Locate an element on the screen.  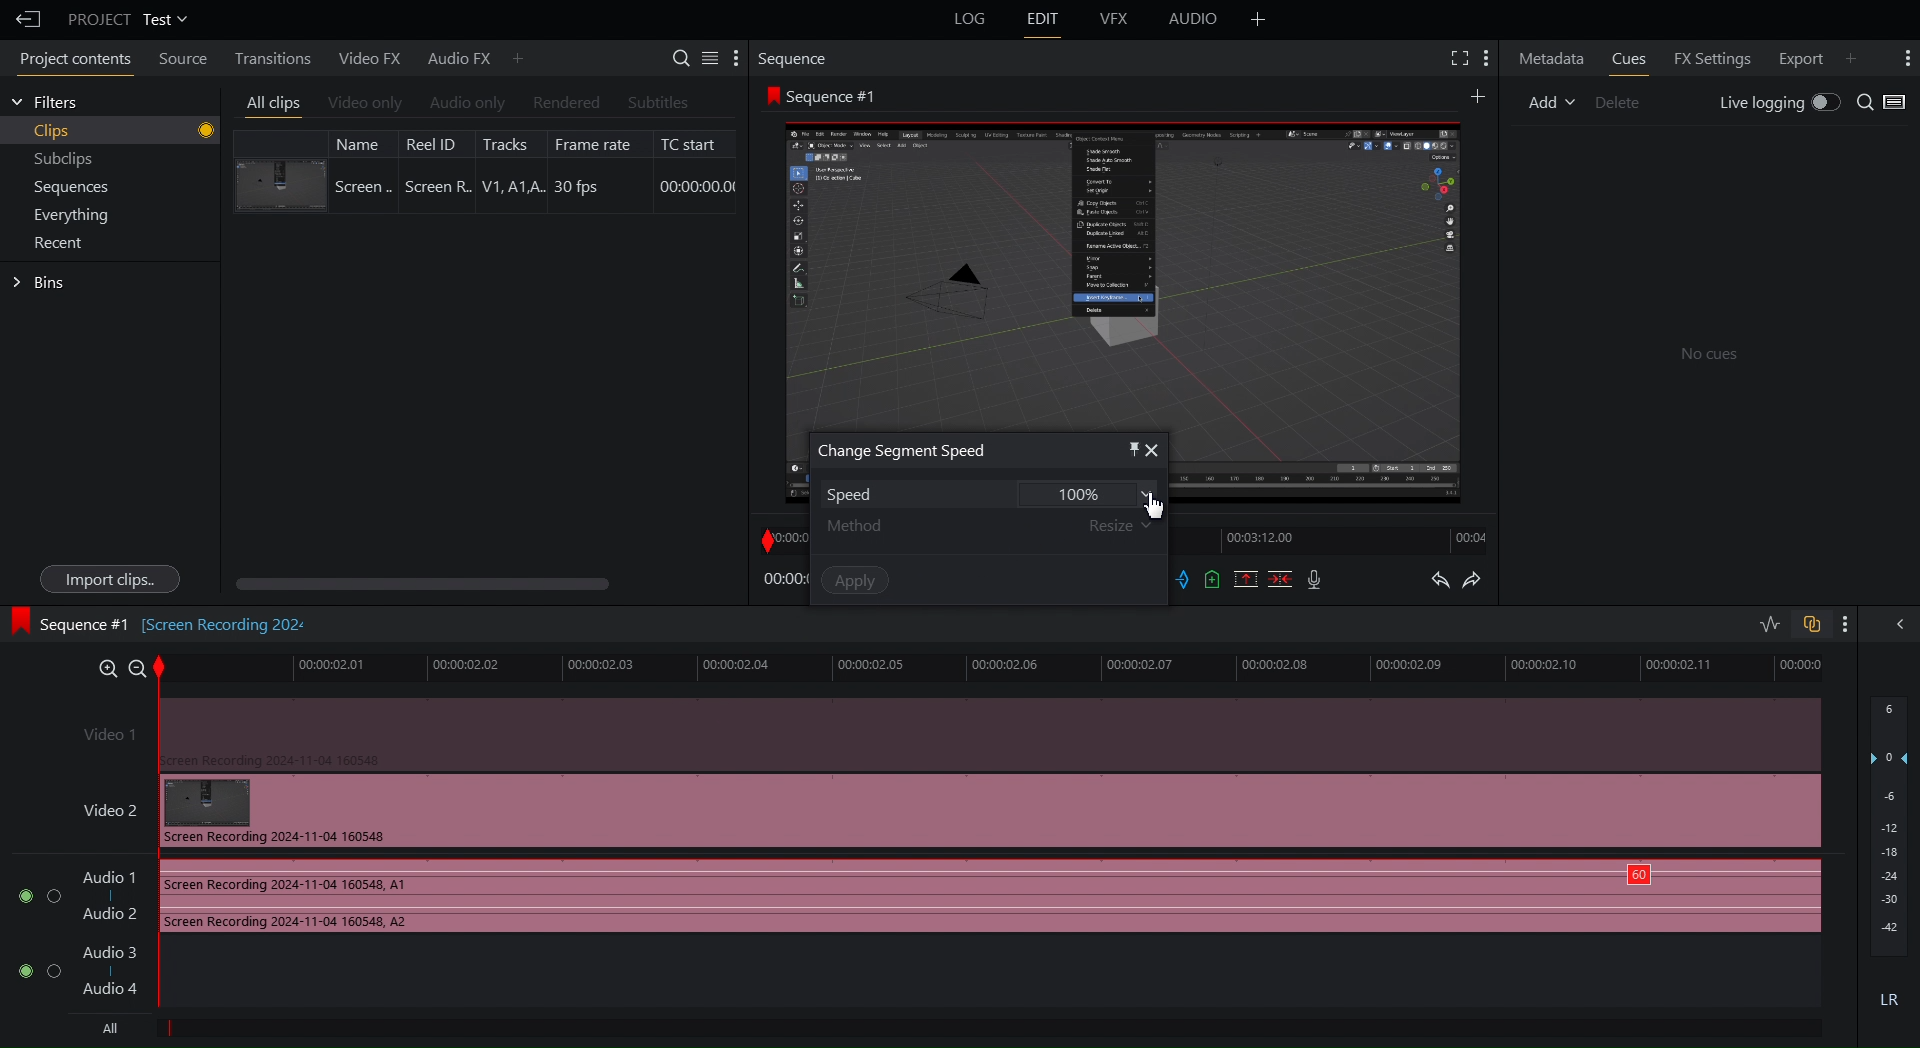
Audio is located at coordinates (1194, 22).